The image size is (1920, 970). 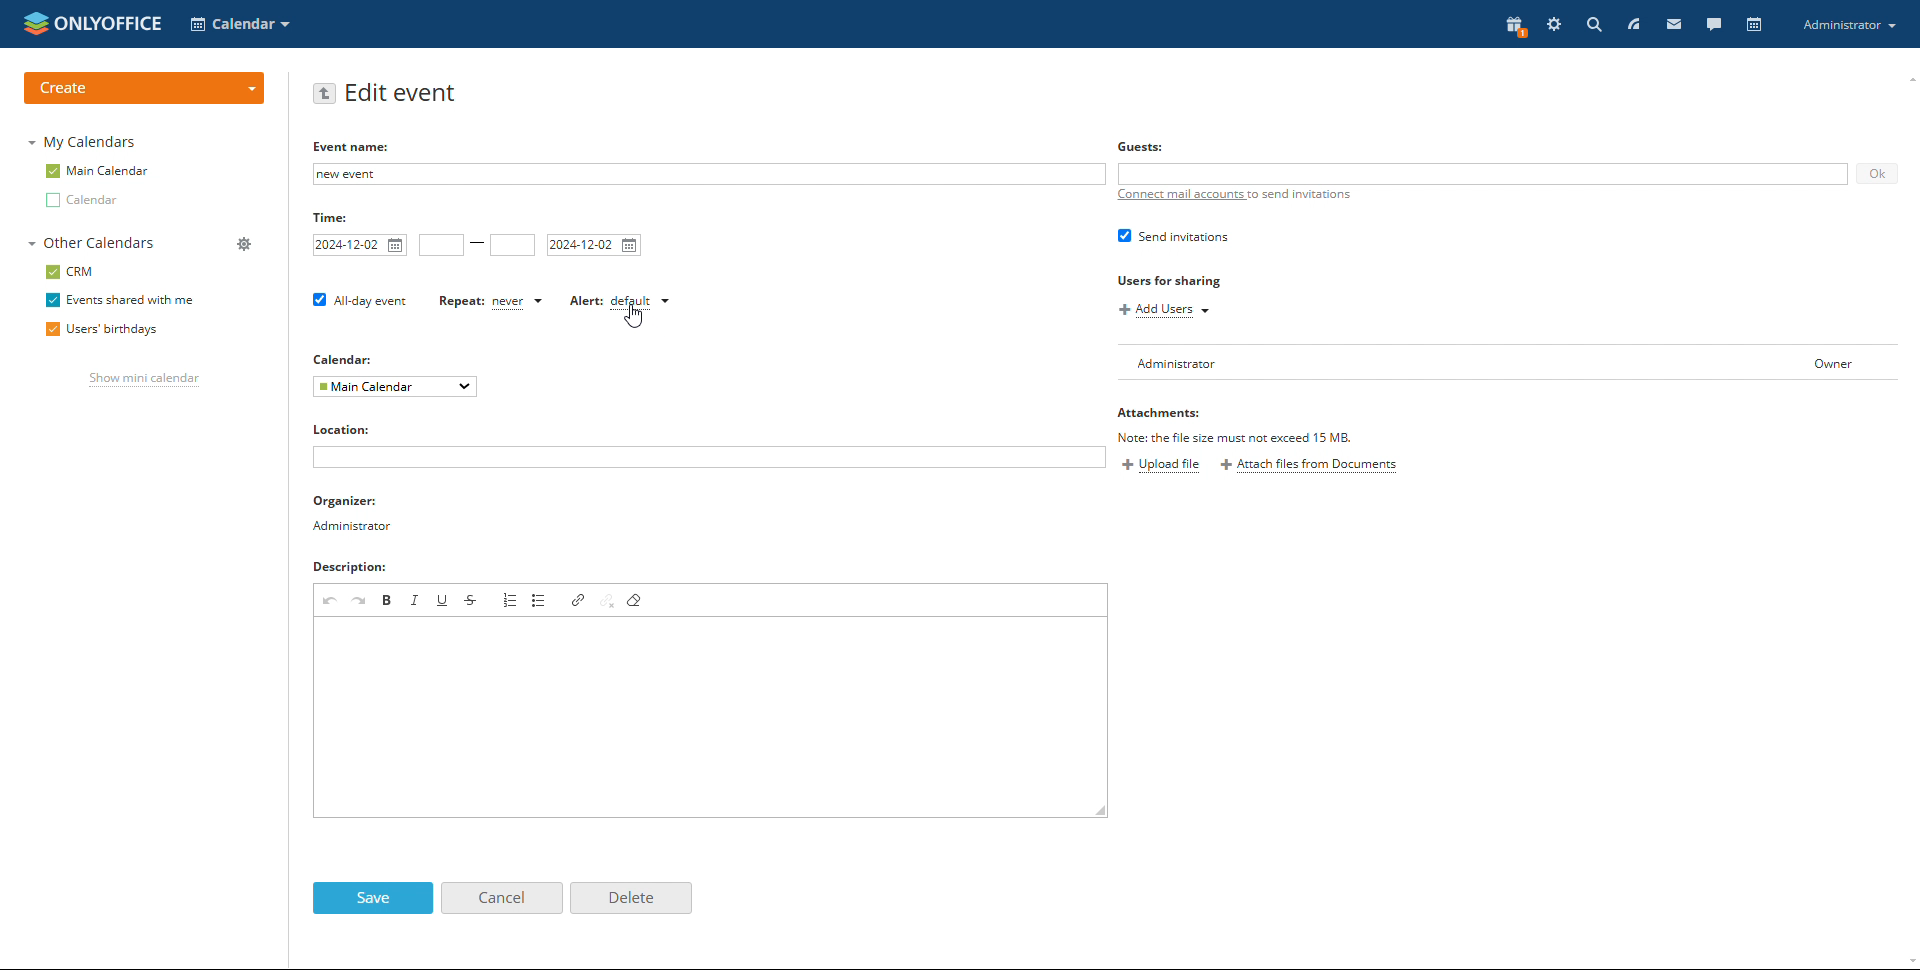 What do you see at coordinates (1163, 468) in the screenshot?
I see `upload file` at bounding box center [1163, 468].